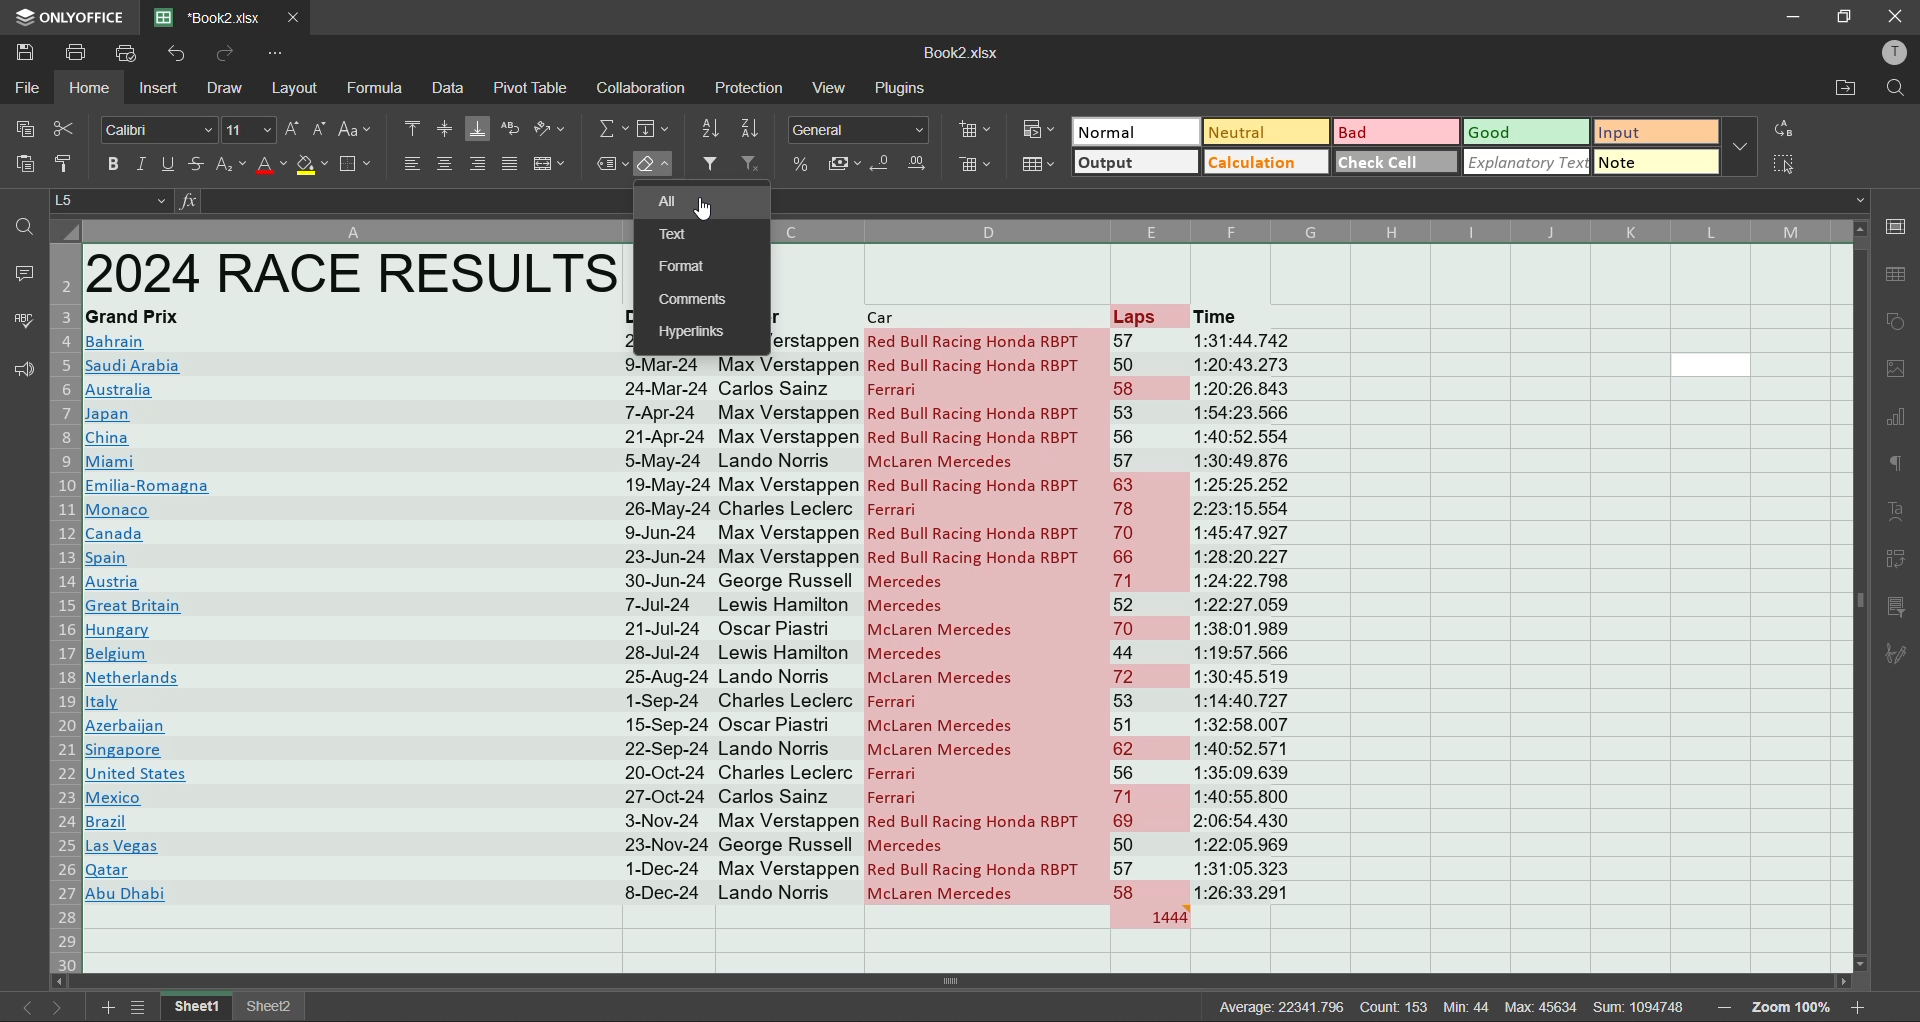 The image size is (1920, 1022). Describe the element at coordinates (613, 131) in the screenshot. I see `summation` at that location.